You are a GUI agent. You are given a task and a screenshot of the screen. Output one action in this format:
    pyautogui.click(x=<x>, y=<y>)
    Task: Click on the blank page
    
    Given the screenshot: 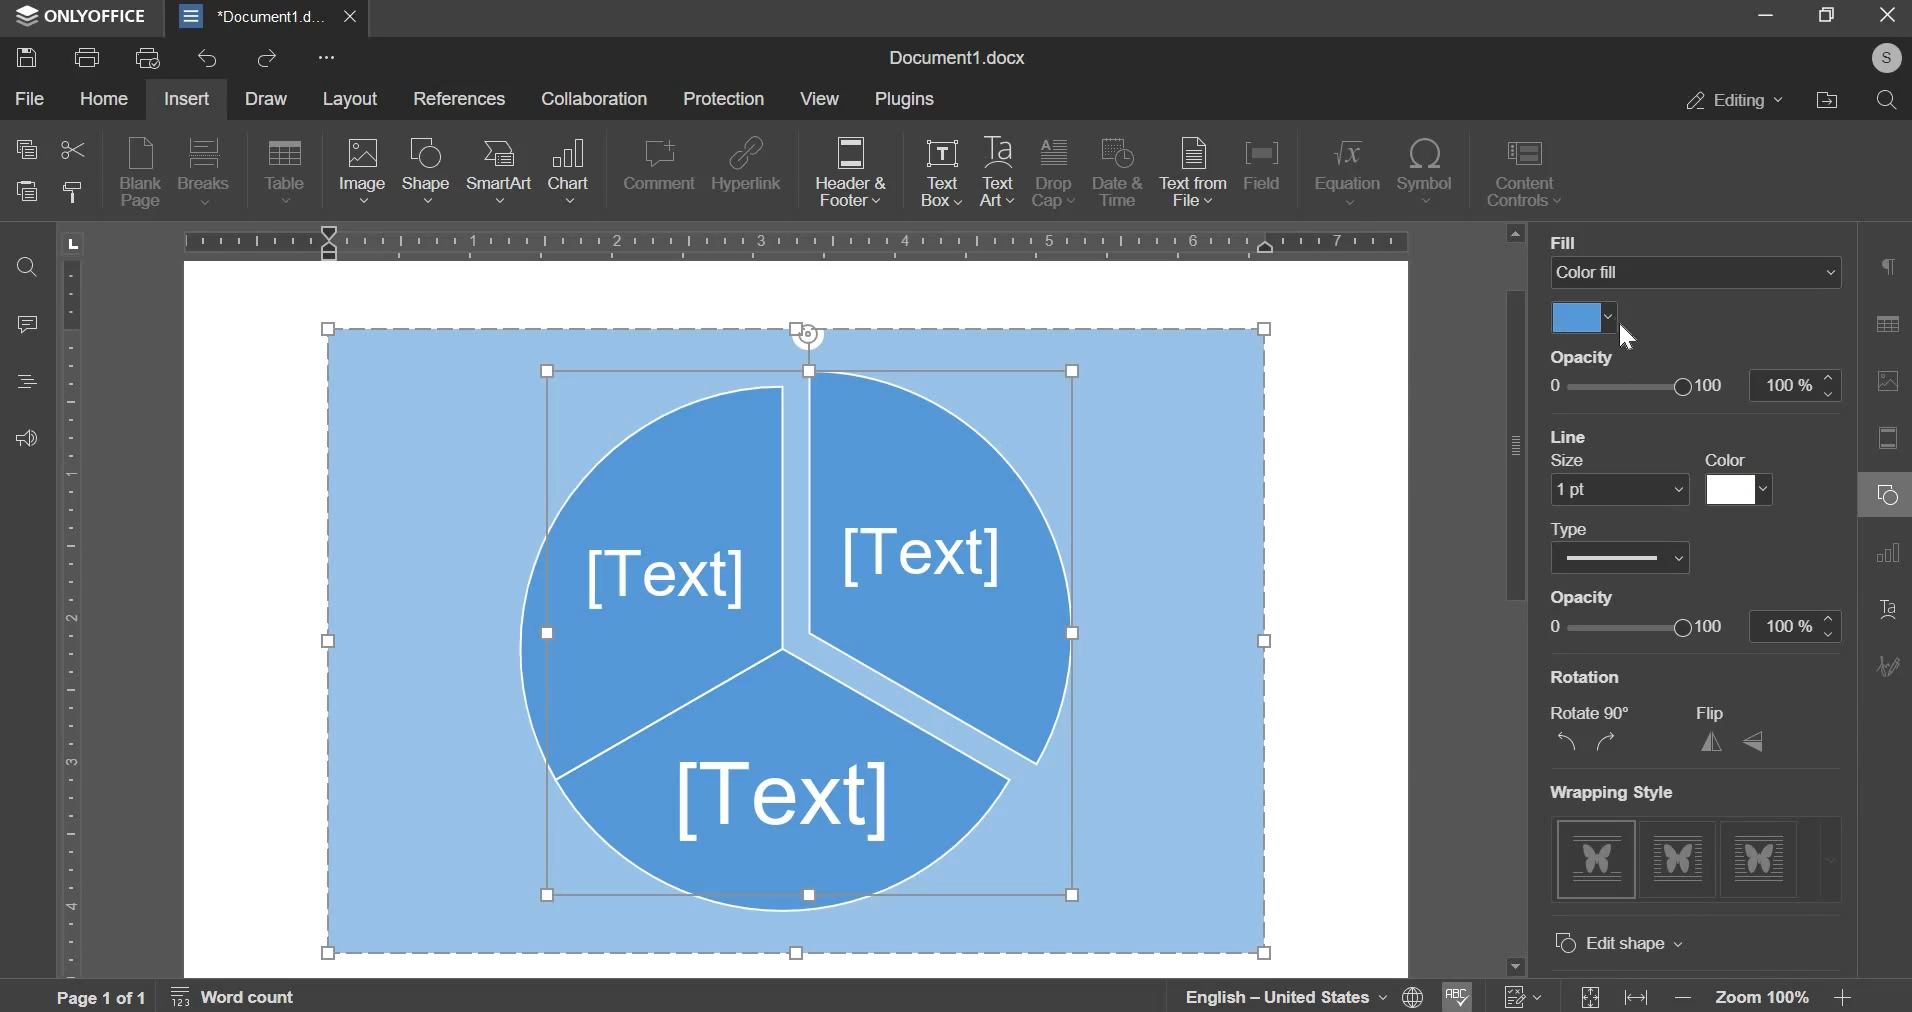 What is the action you would take?
    pyautogui.click(x=141, y=171)
    